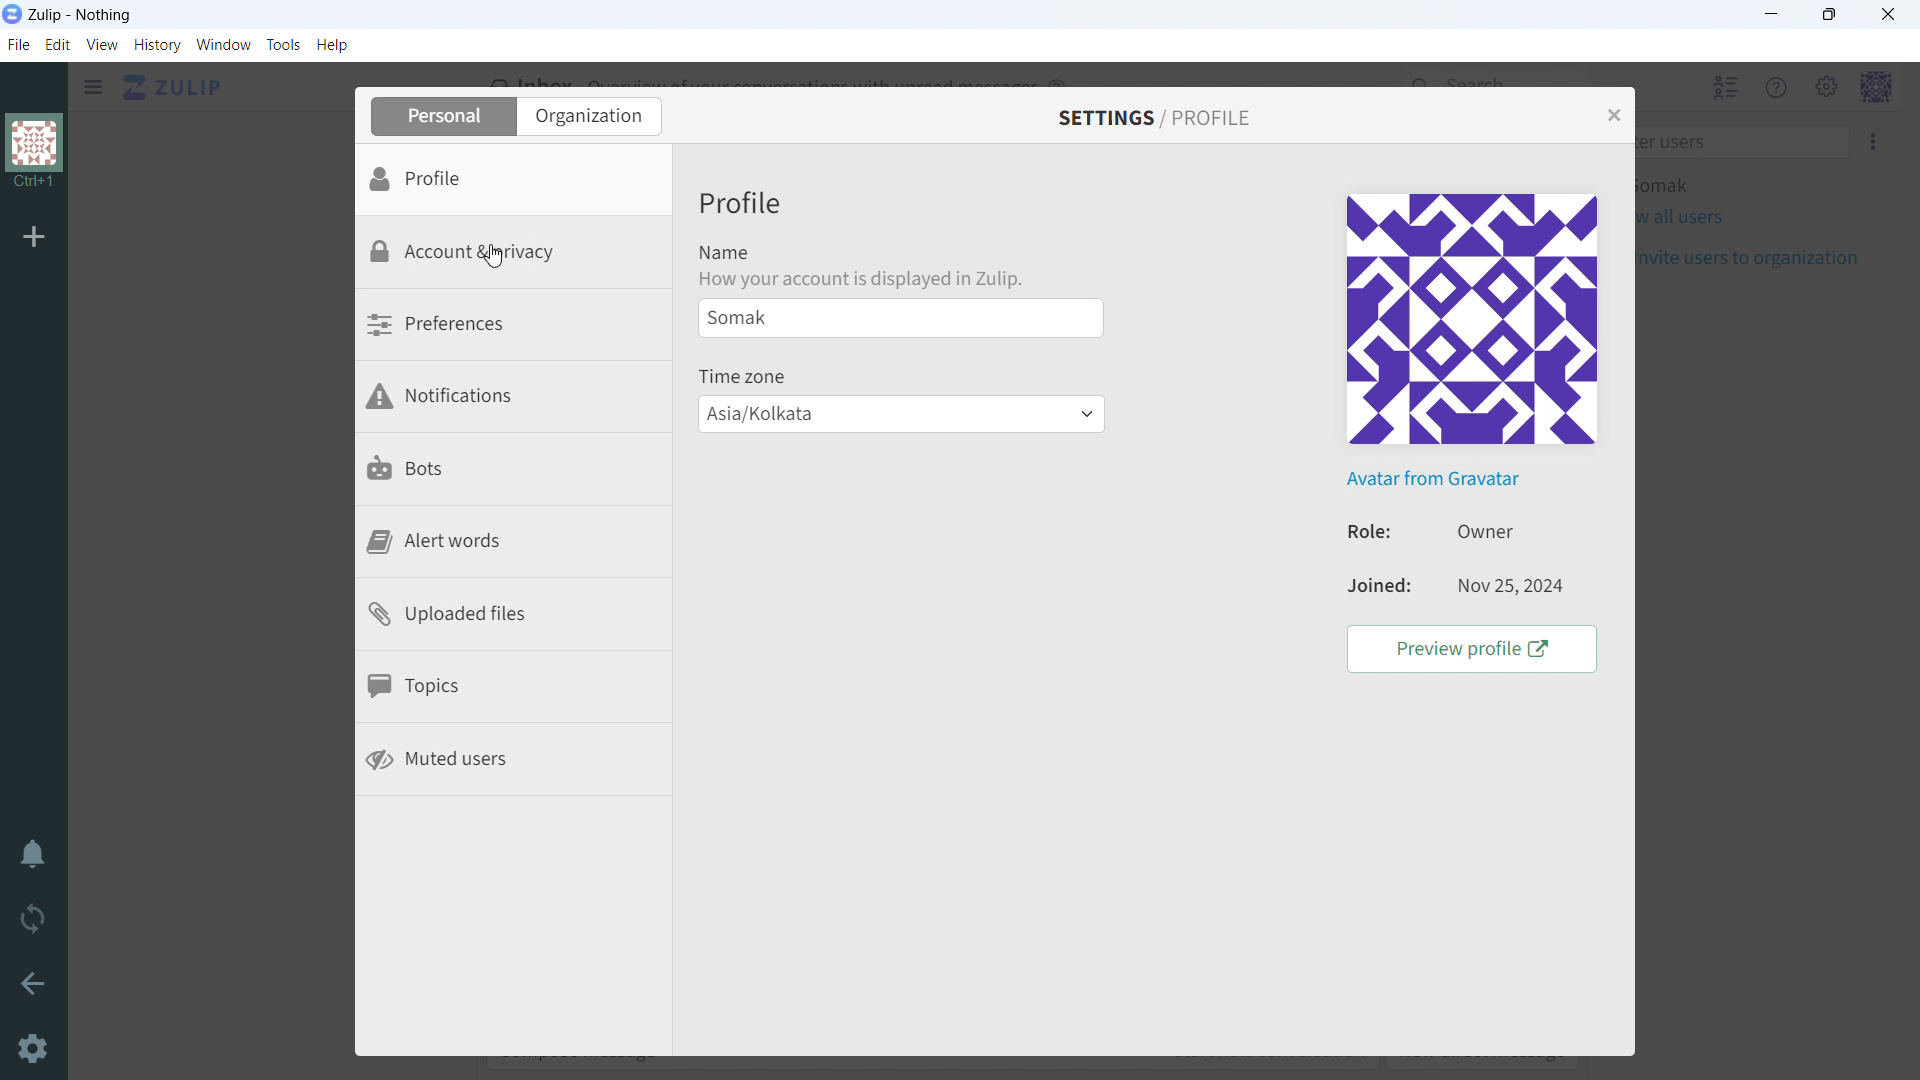 The image size is (1920, 1080). I want to click on personal, so click(441, 116).